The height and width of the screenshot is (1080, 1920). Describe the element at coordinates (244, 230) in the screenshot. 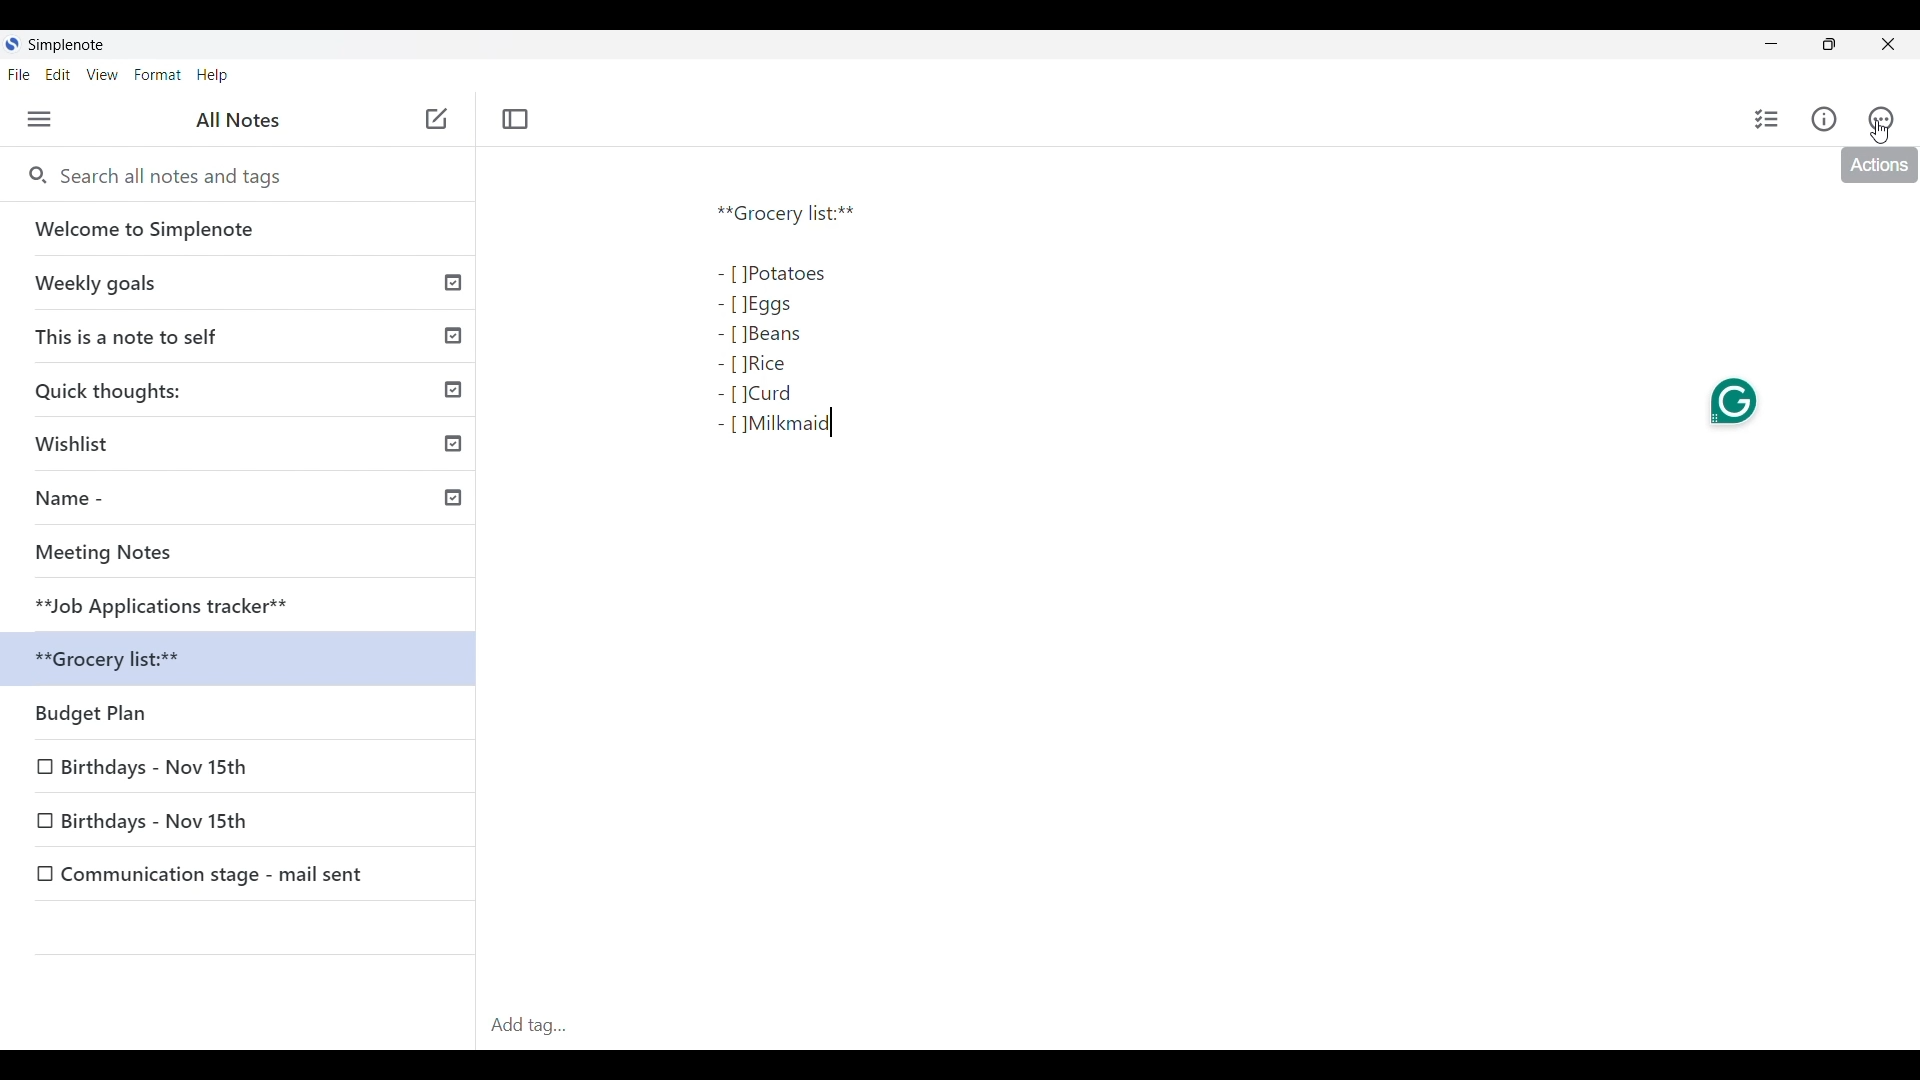

I see `Welcome to Simplenote` at that location.